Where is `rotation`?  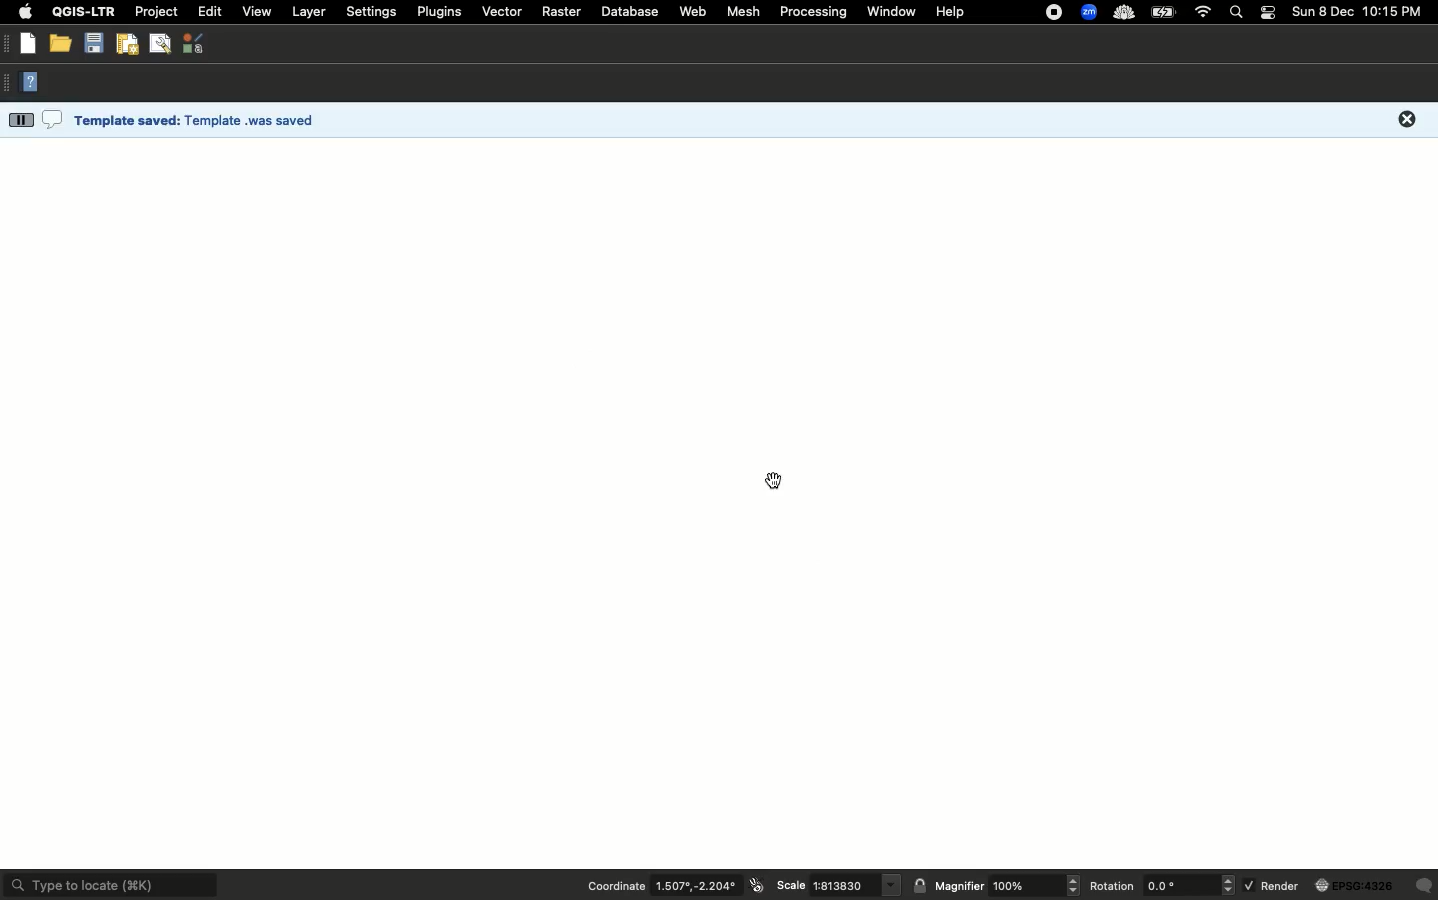 rotation is located at coordinates (1191, 885).